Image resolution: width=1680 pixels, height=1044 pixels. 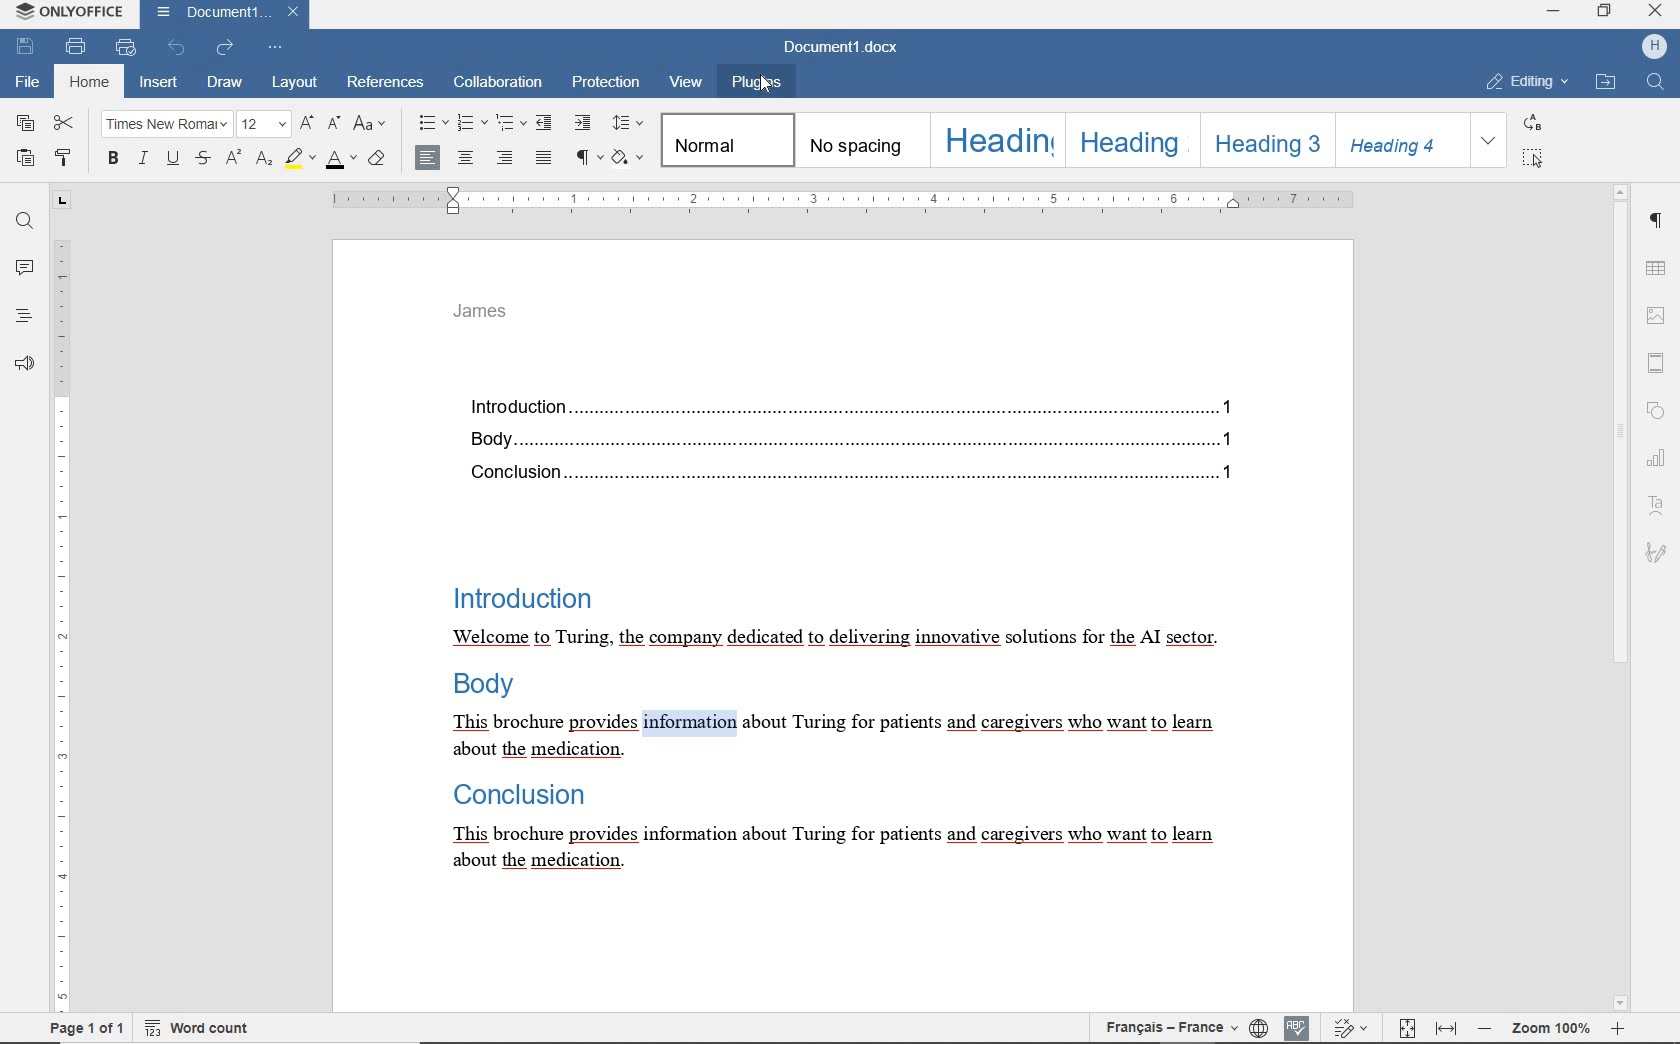 What do you see at coordinates (66, 12) in the screenshot?
I see `SYSTEM NAME` at bounding box center [66, 12].